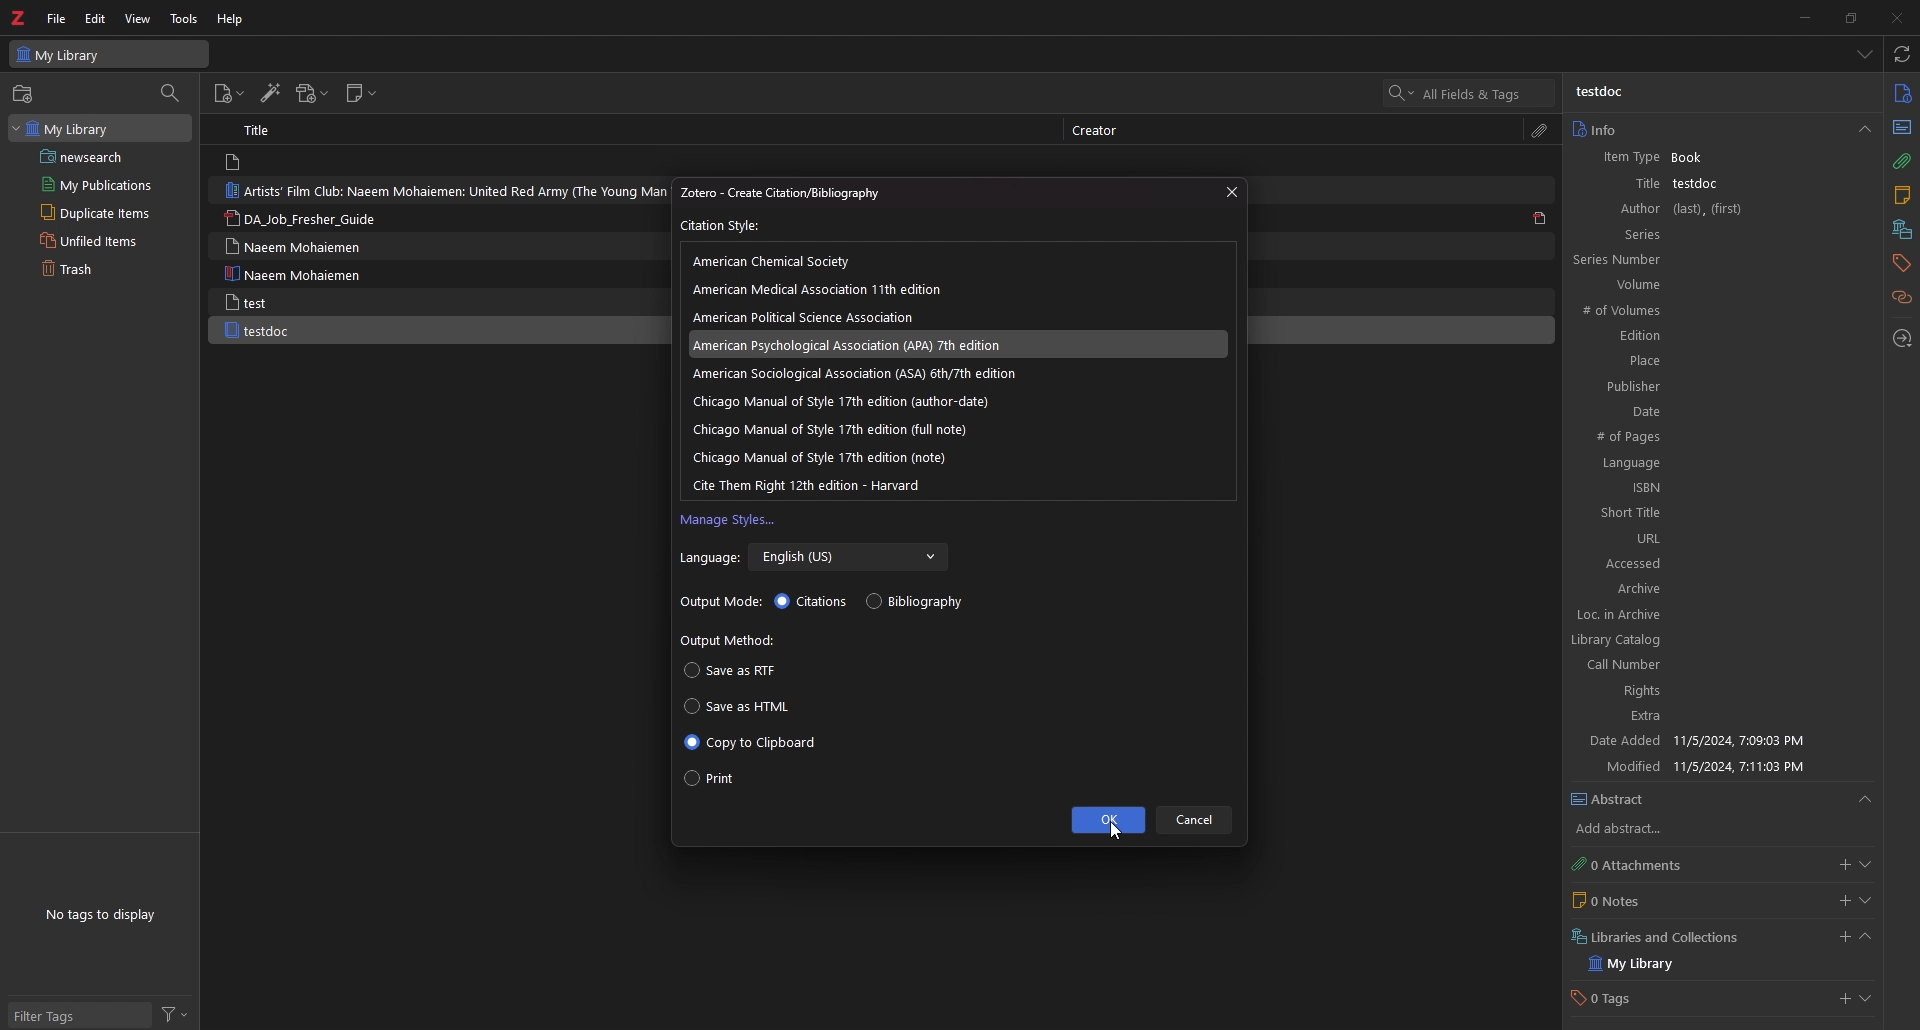 The width and height of the screenshot is (1920, 1030). What do you see at coordinates (236, 163) in the screenshot?
I see `file logo` at bounding box center [236, 163].